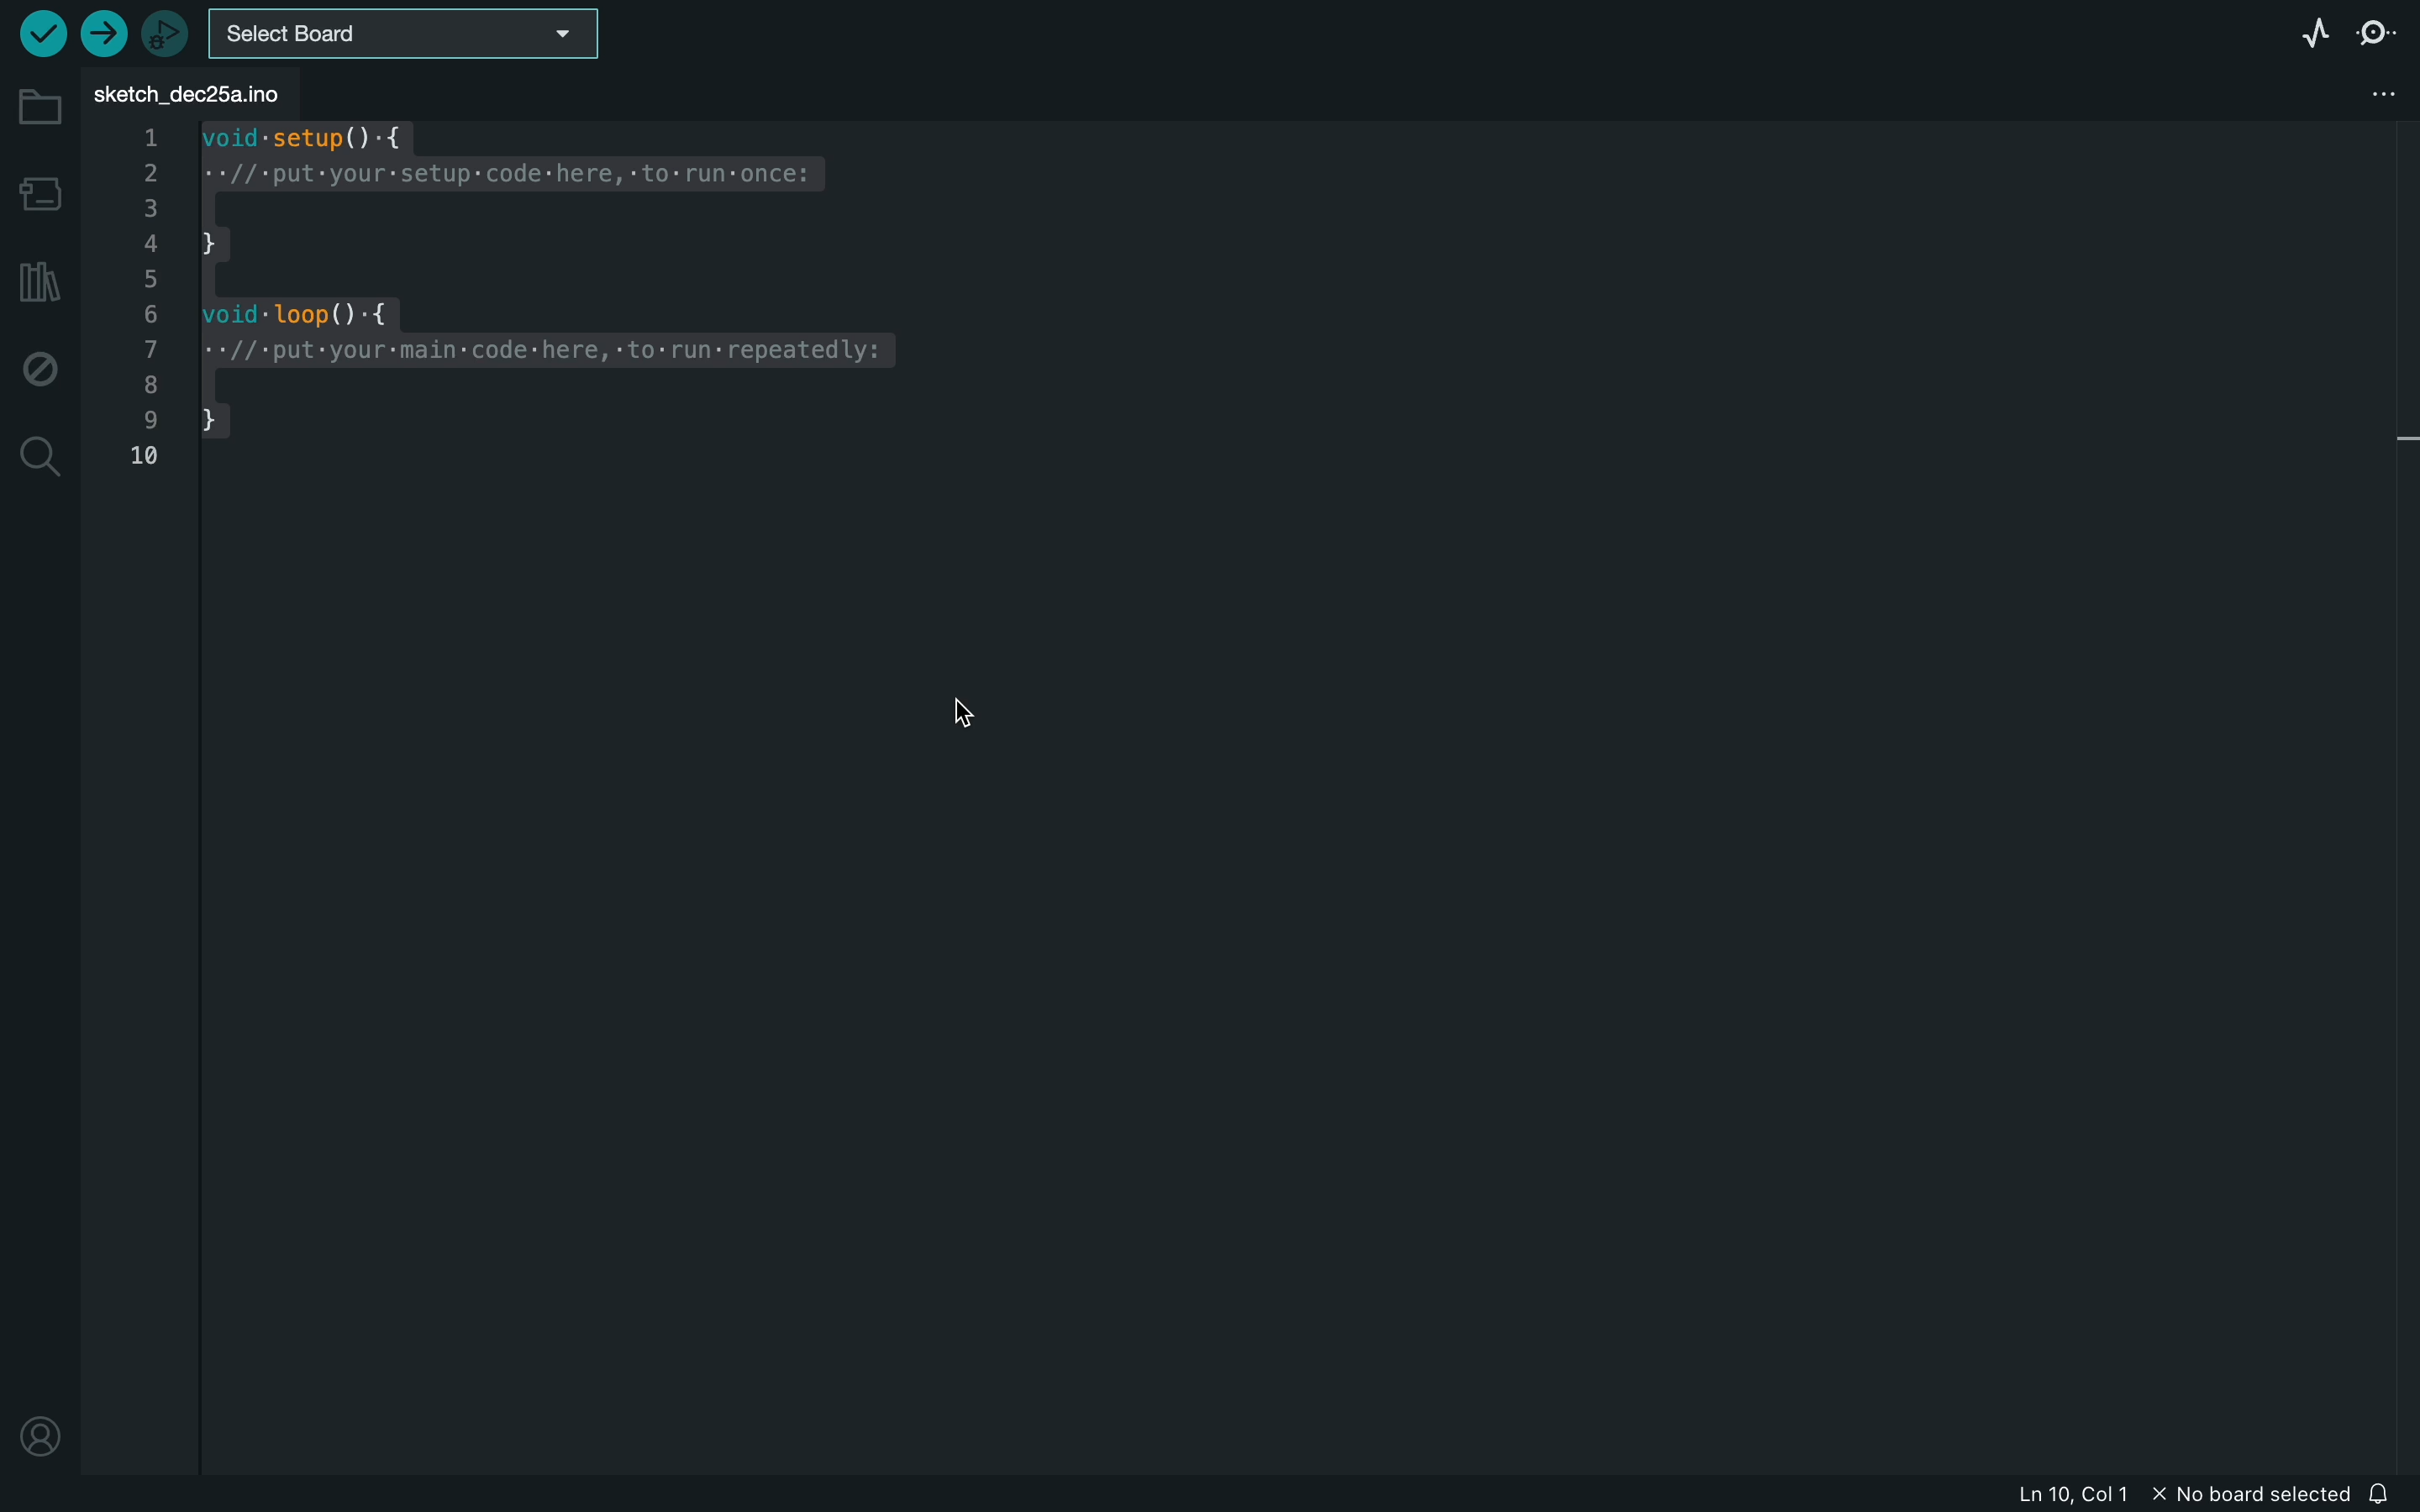 The width and height of the screenshot is (2420, 1512). I want to click on code, so click(531, 303).